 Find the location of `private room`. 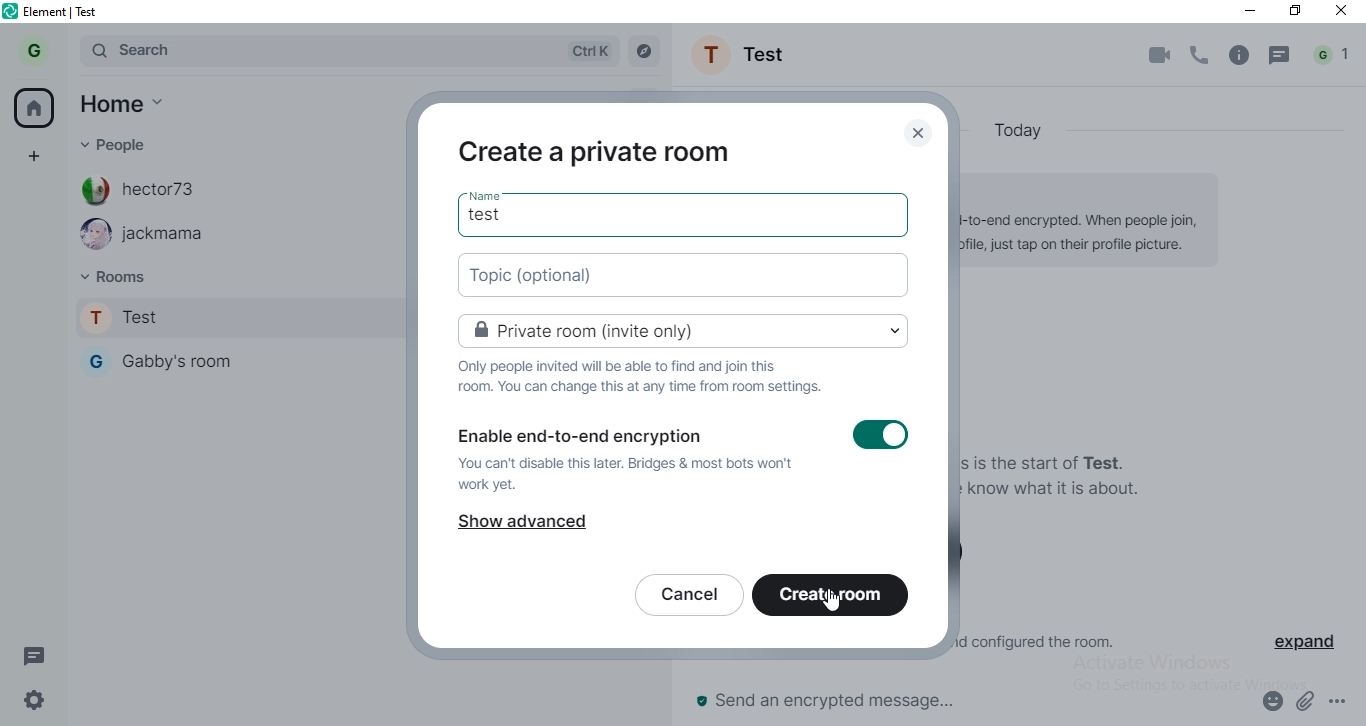

private room is located at coordinates (691, 334).